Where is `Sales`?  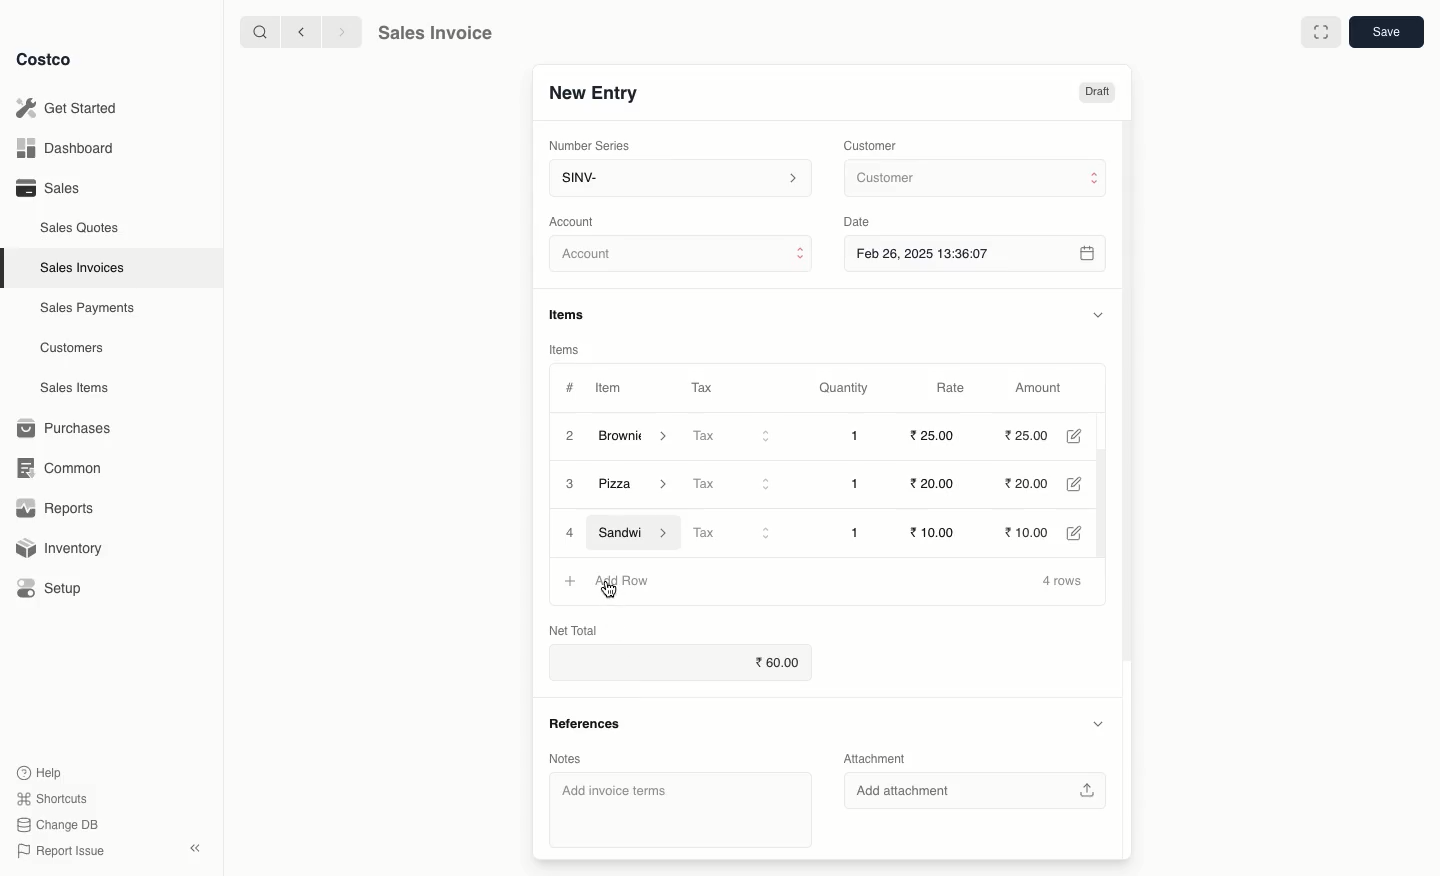
Sales is located at coordinates (47, 188).